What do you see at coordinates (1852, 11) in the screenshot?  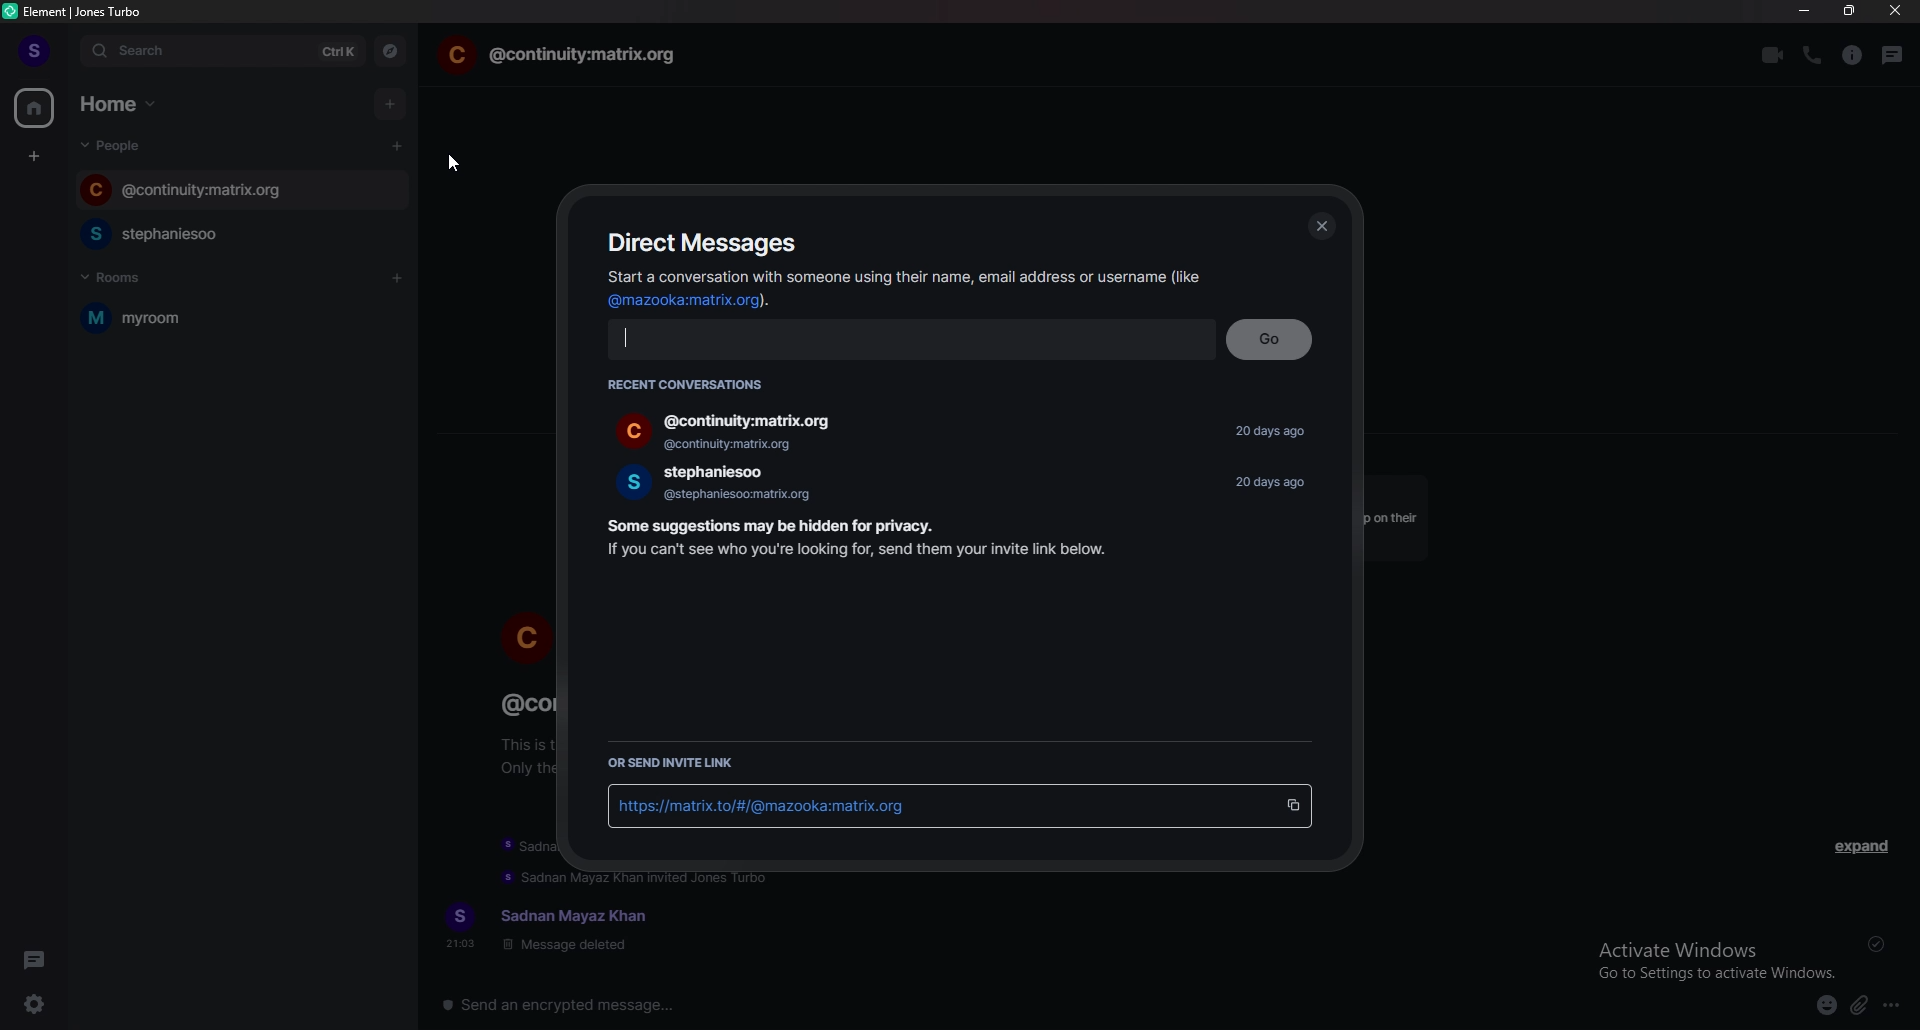 I see `resize` at bounding box center [1852, 11].